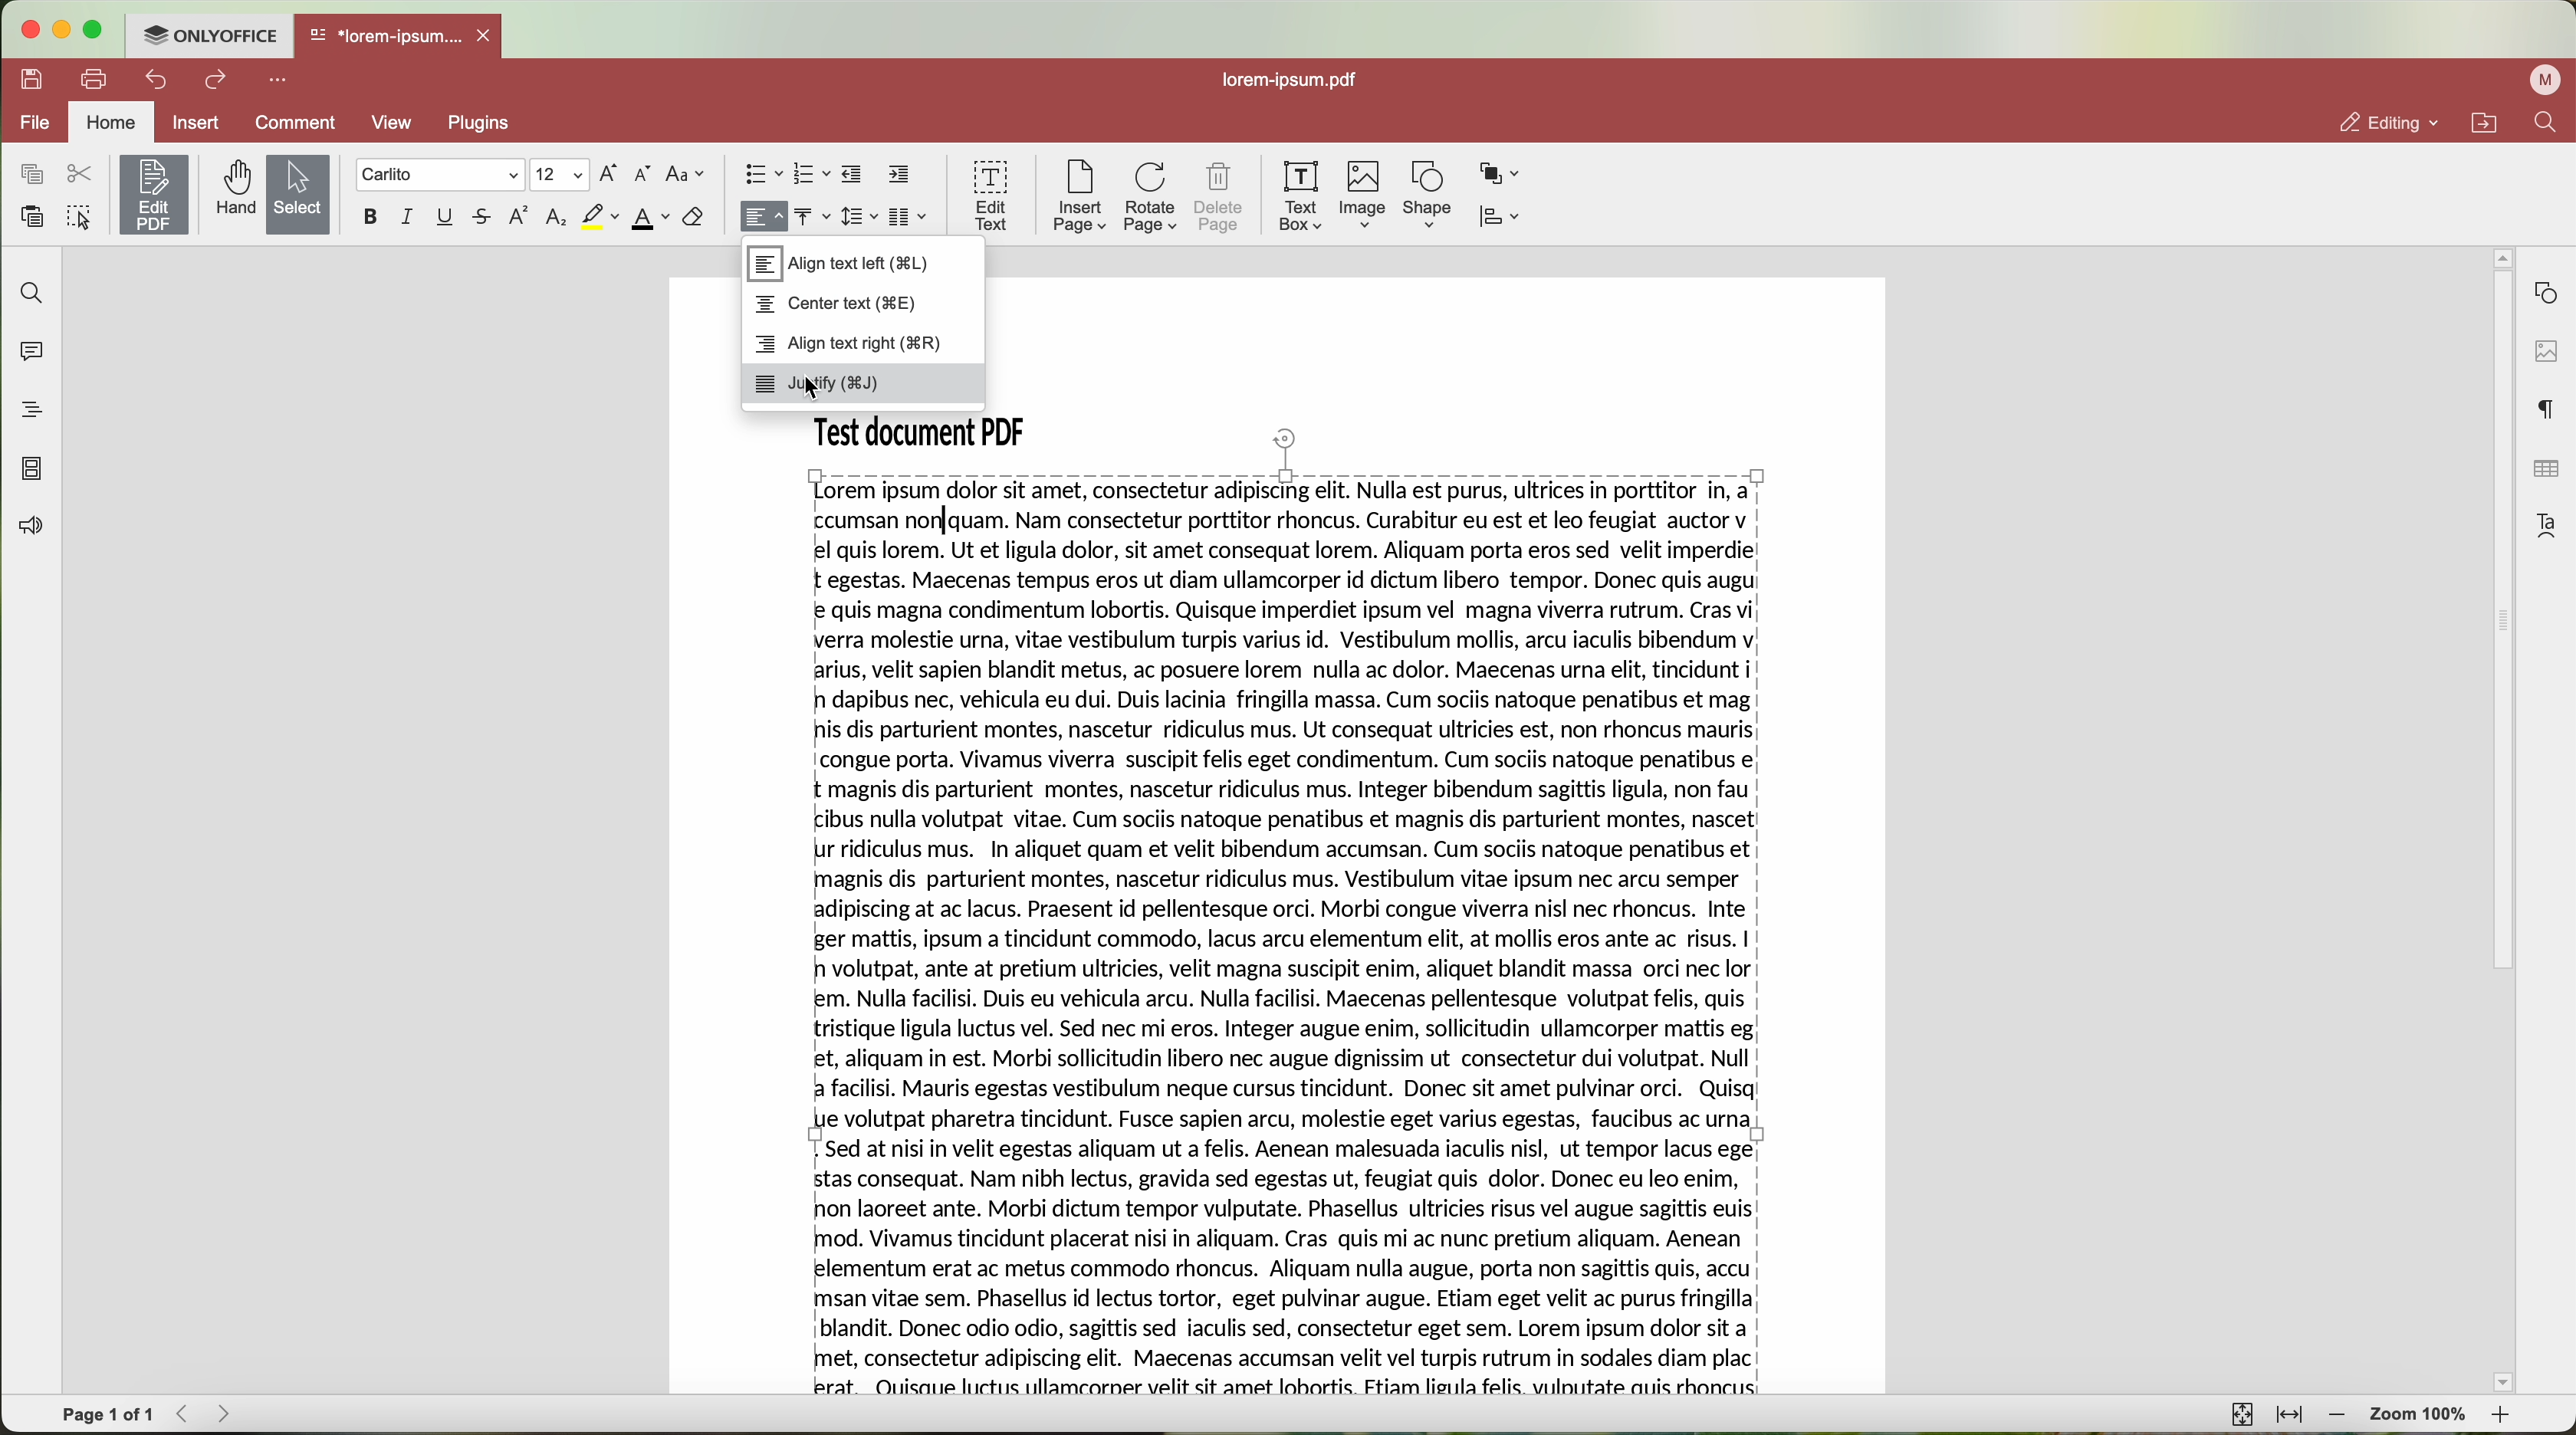 This screenshot has width=2576, height=1435. What do you see at coordinates (66, 27) in the screenshot?
I see `minimize` at bounding box center [66, 27].